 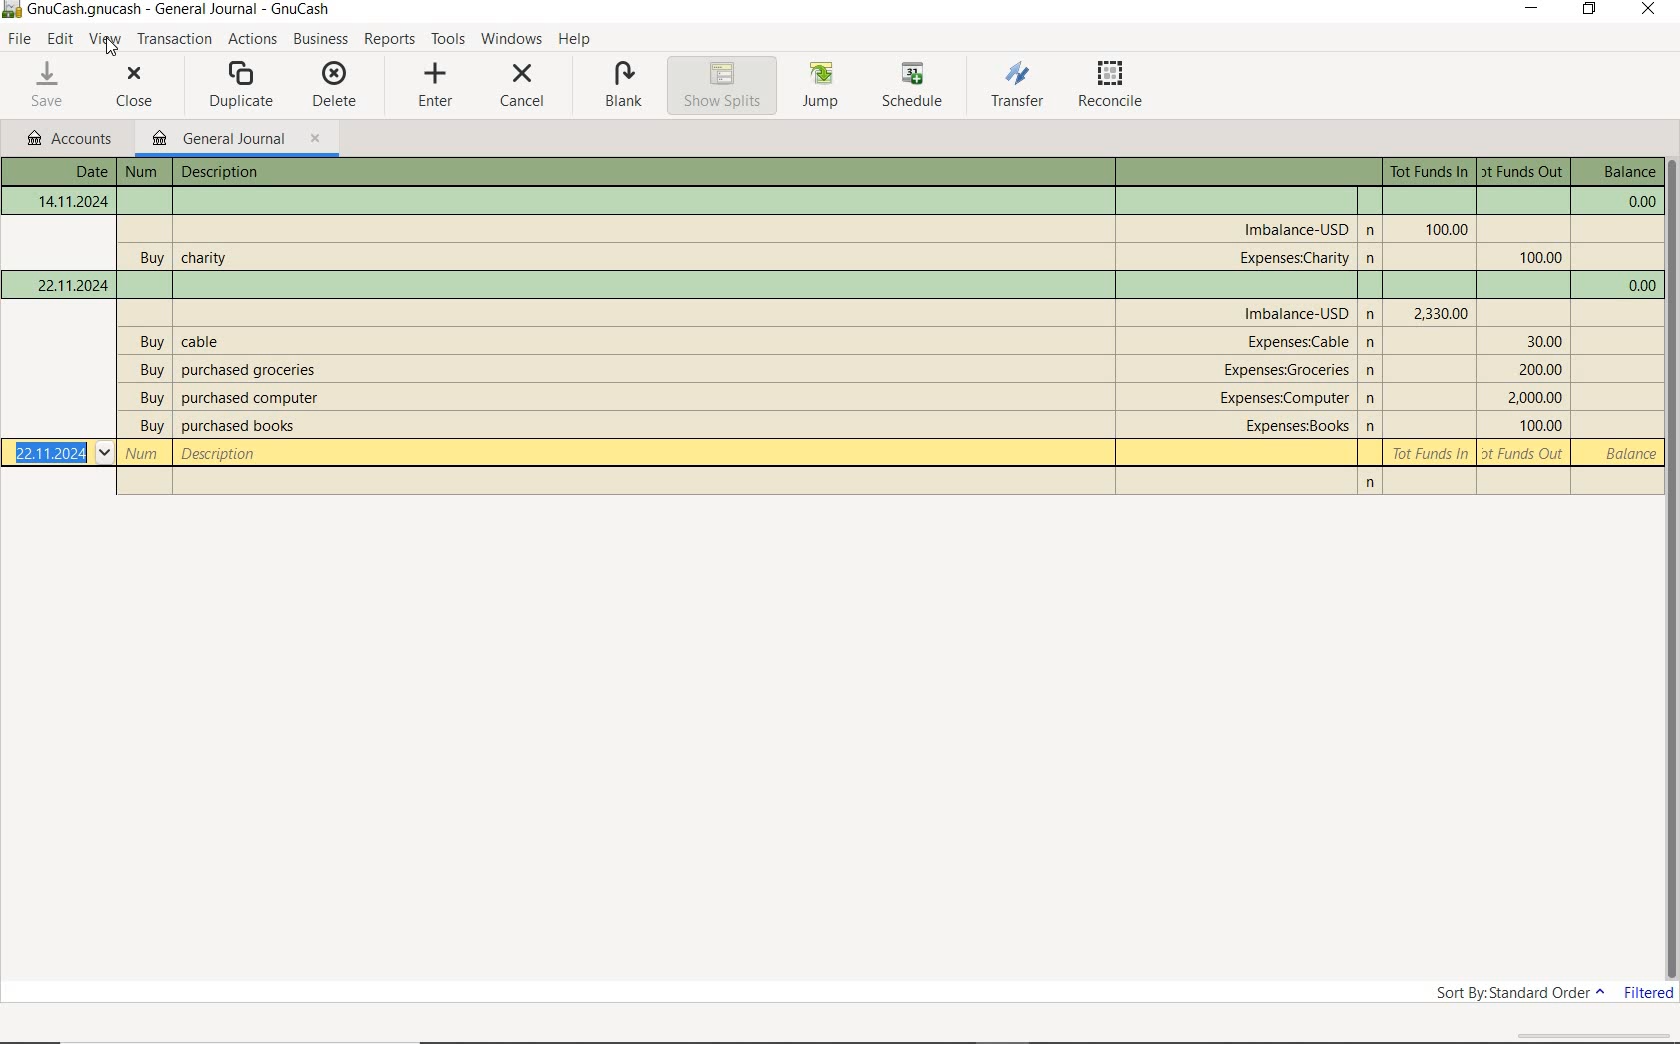 I want to click on n, so click(x=1372, y=229).